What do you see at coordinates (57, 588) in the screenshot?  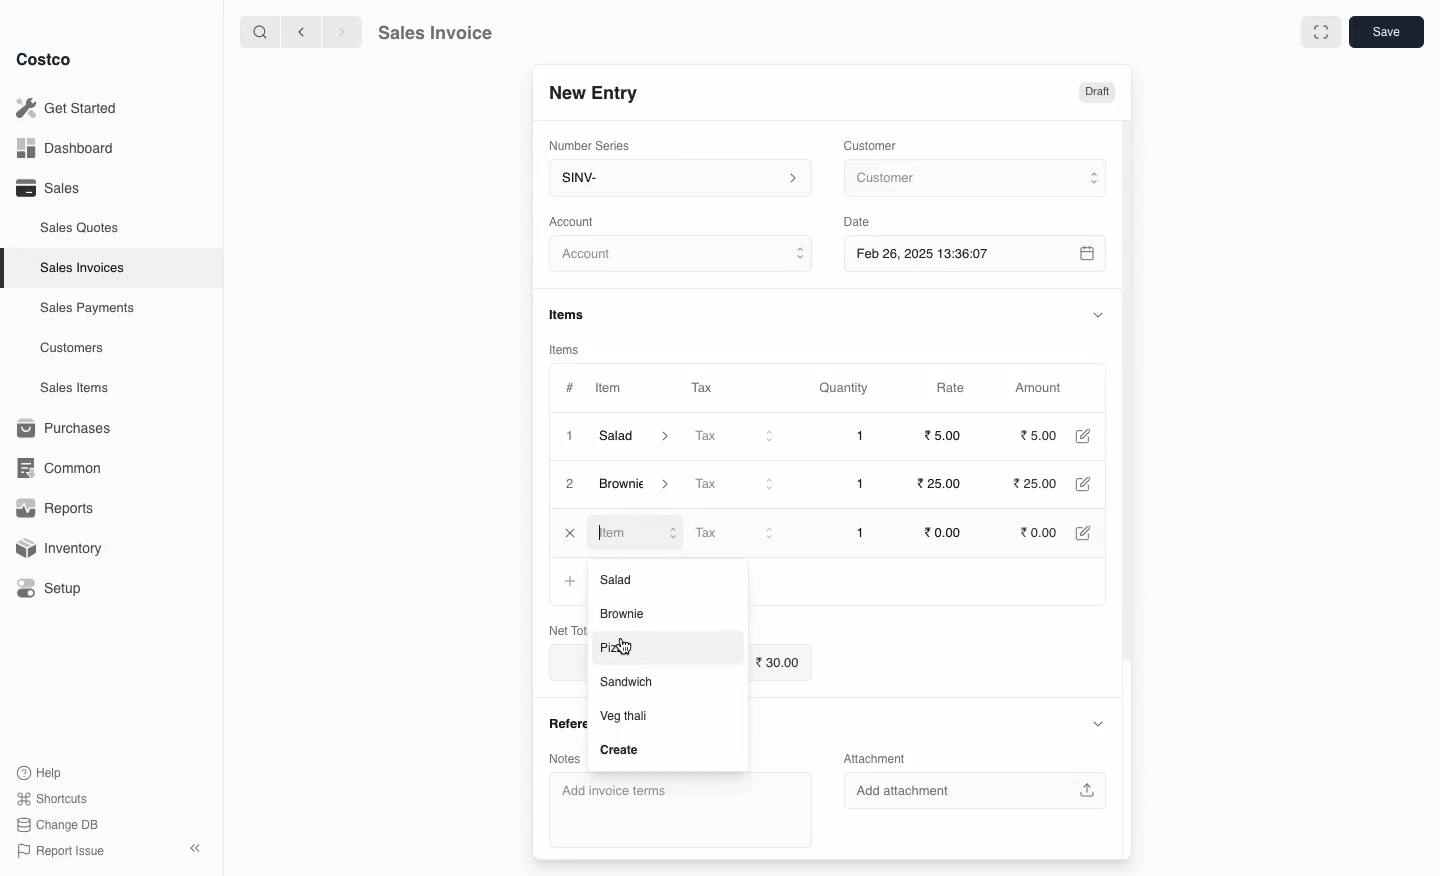 I see `Setup` at bounding box center [57, 588].